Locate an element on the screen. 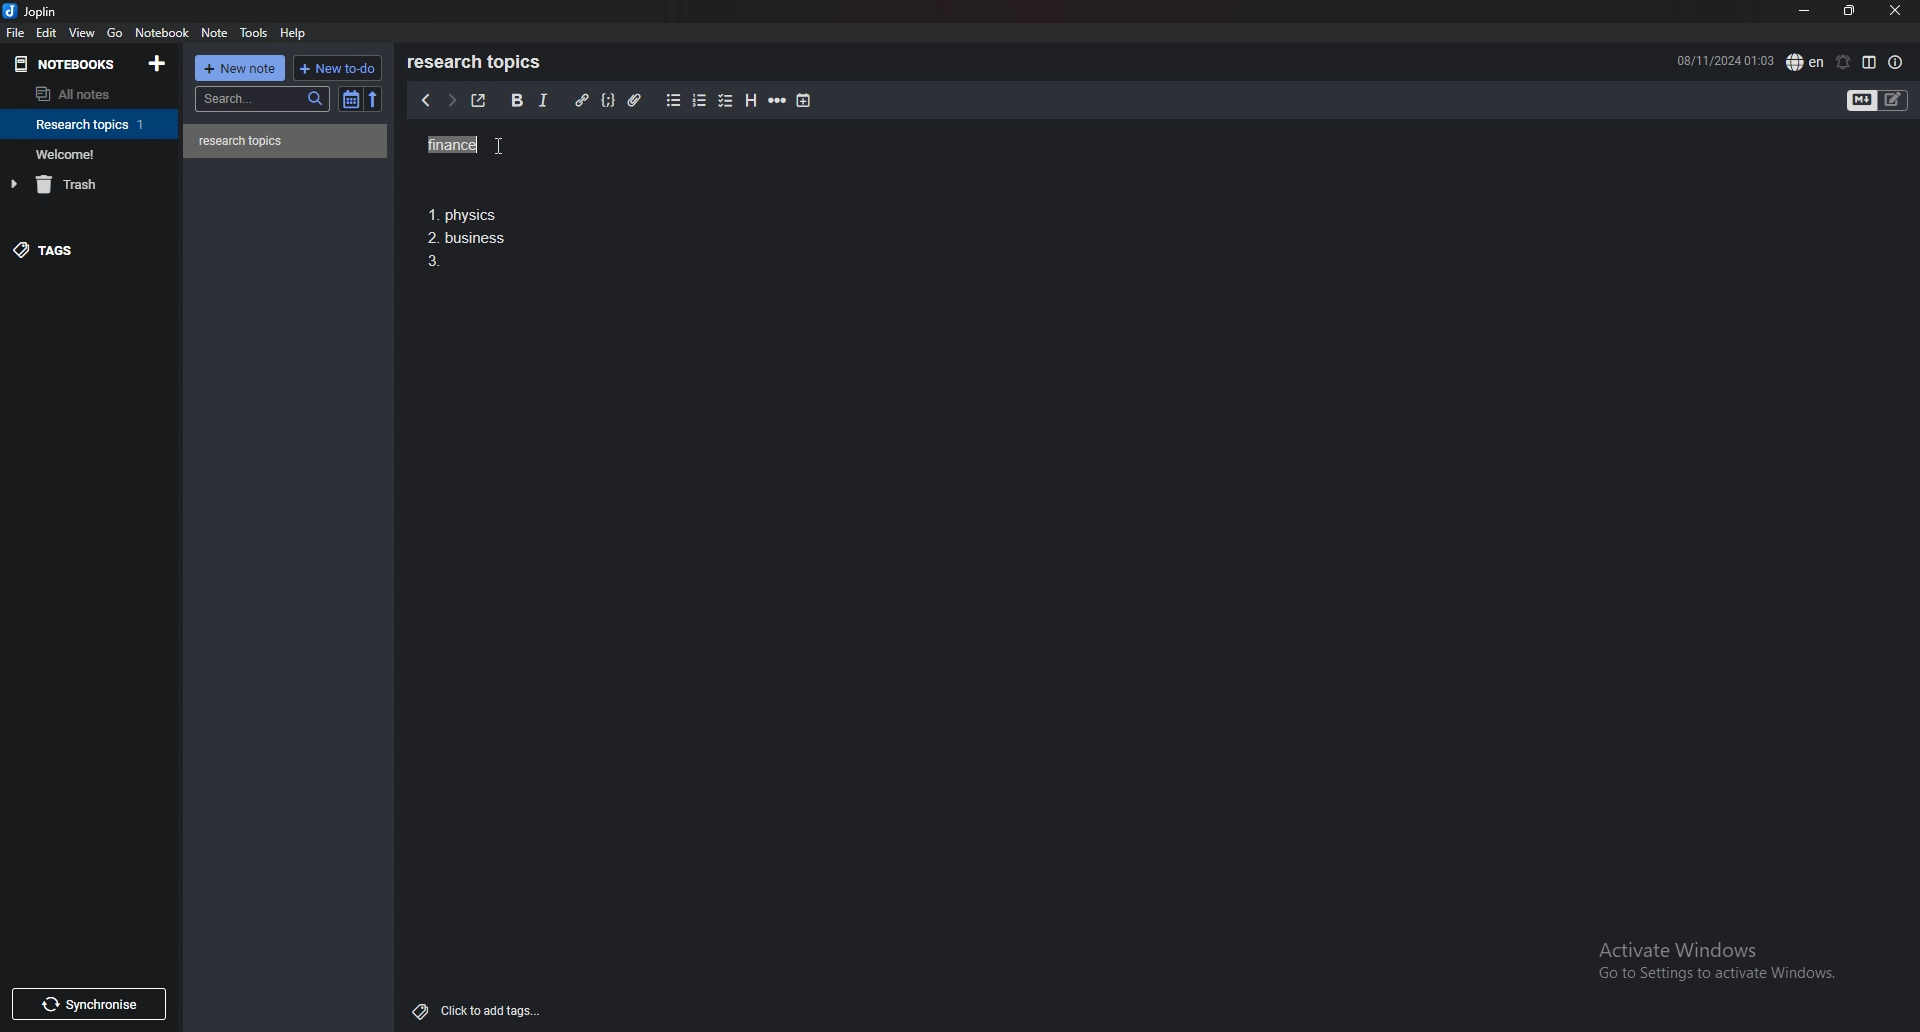  toggle editor layout is located at coordinates (1869, 62).